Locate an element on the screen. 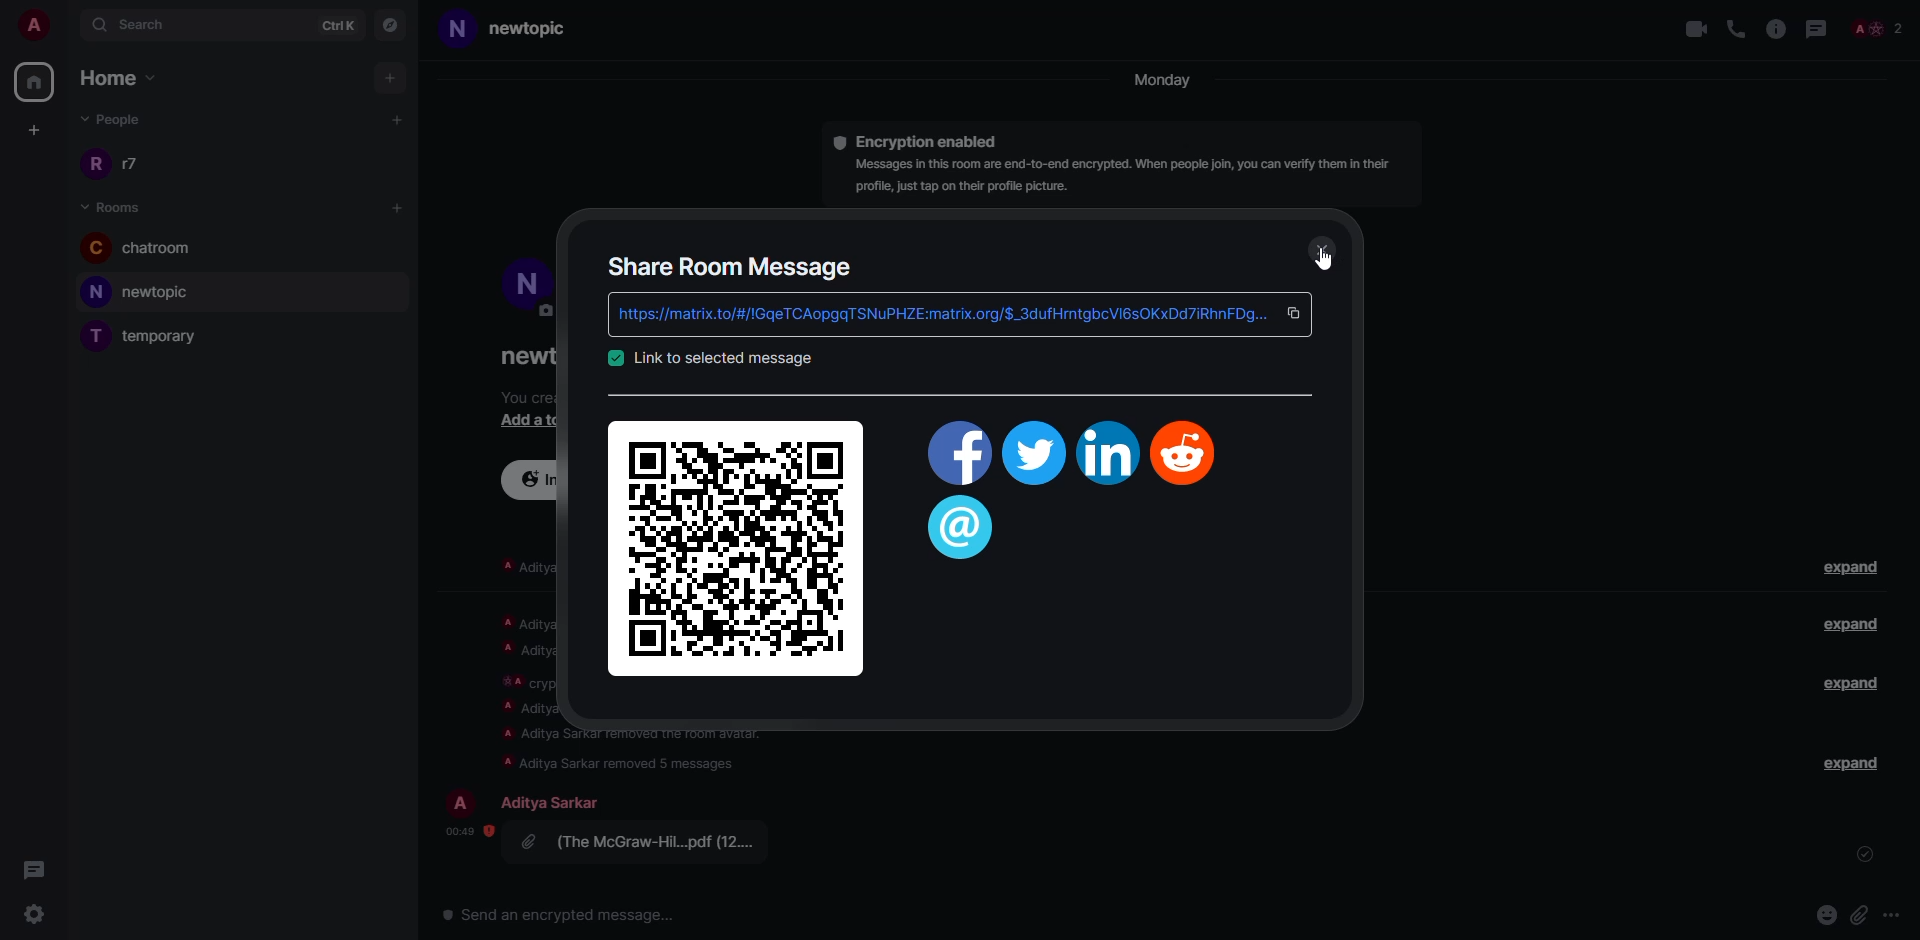  ctrlK is located at coordinates (340, 23).